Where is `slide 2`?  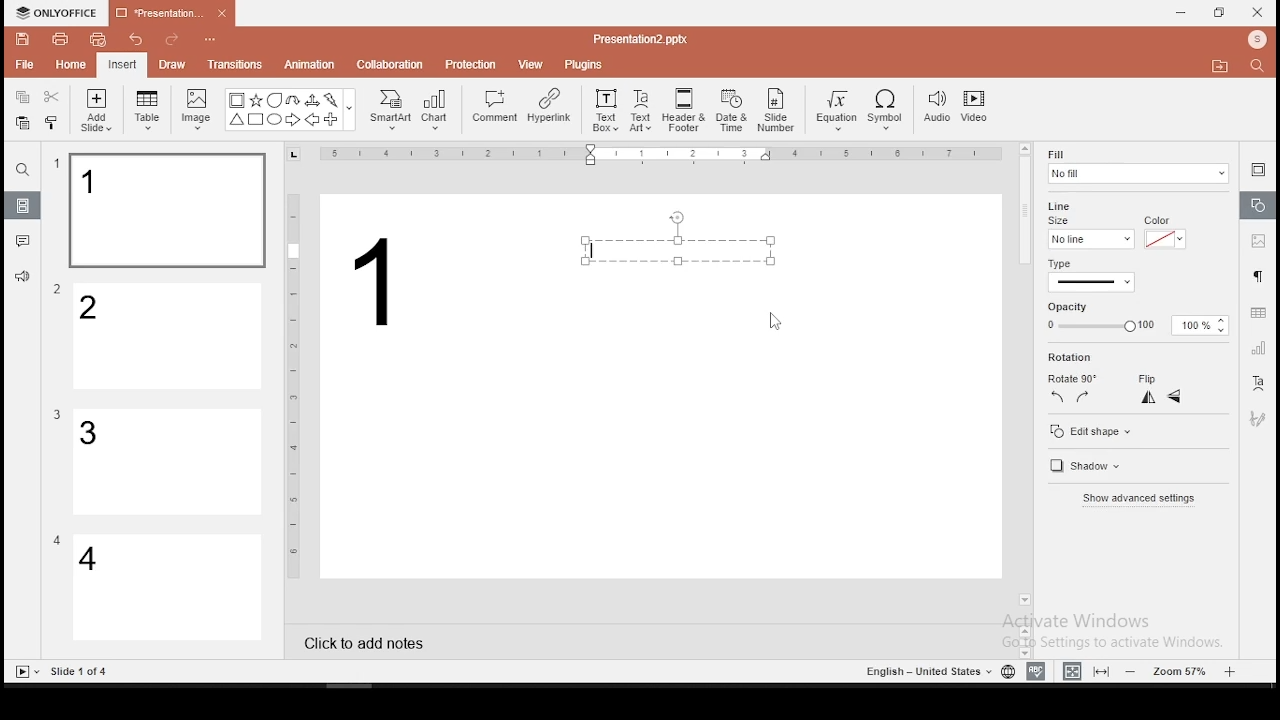
slide 2 is located at coordinates (169, 337).